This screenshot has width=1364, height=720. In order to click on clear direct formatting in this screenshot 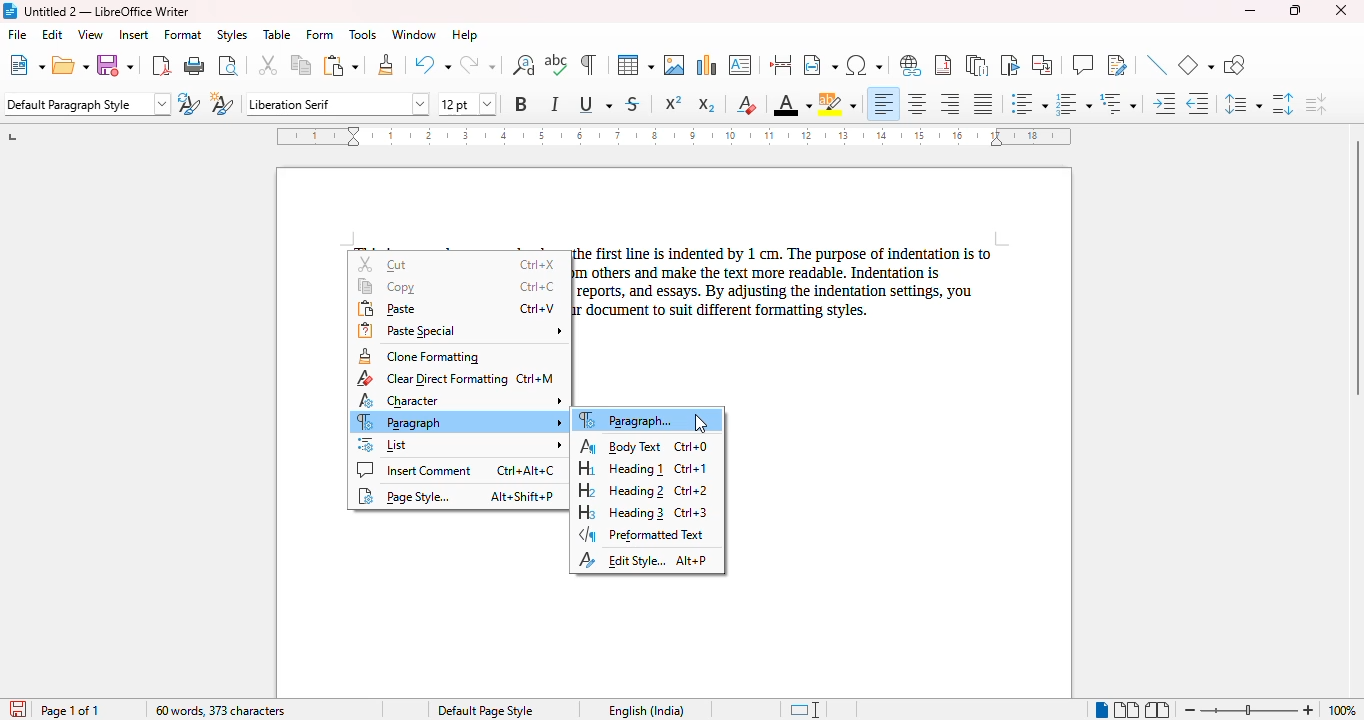, I will do `click(454, 379)`.